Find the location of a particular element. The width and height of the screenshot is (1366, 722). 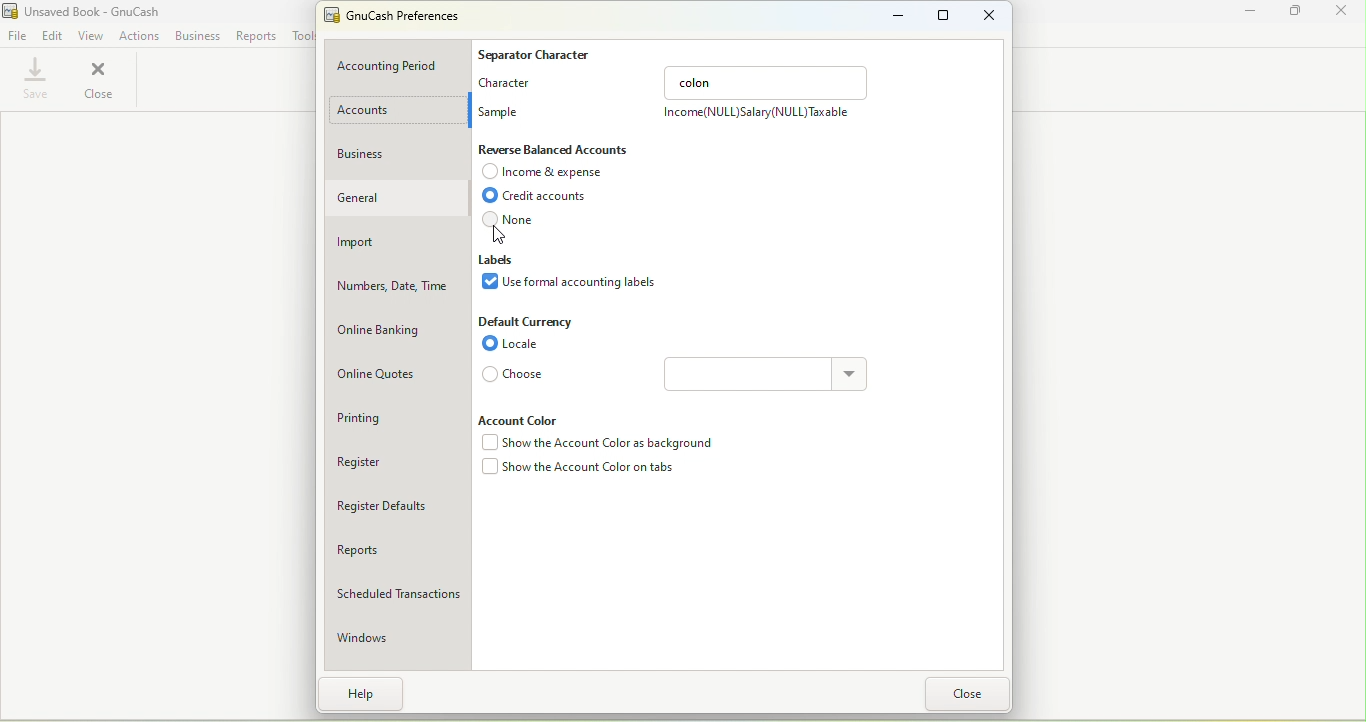

Credit accounts is located at coordinates (539, 195).